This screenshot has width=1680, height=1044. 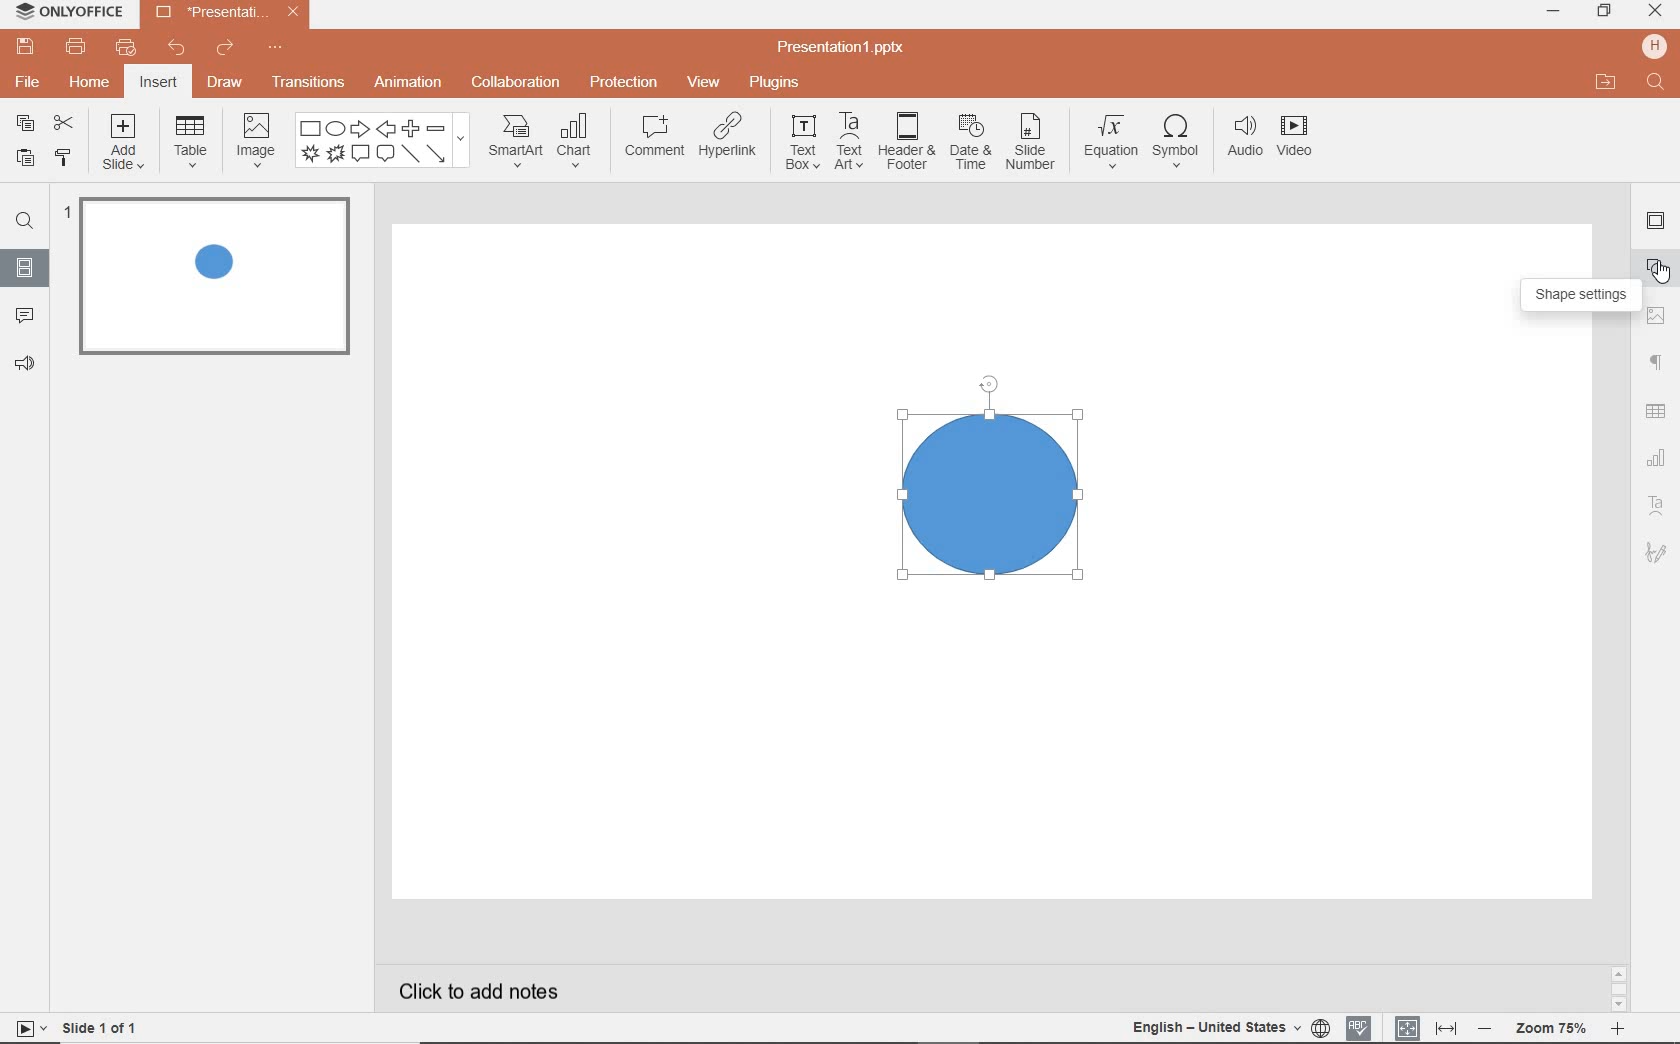 What do you see at coordinates (1655, 221) in the screenshot?
I see `slide settings` at bounding box center [1655, 221].